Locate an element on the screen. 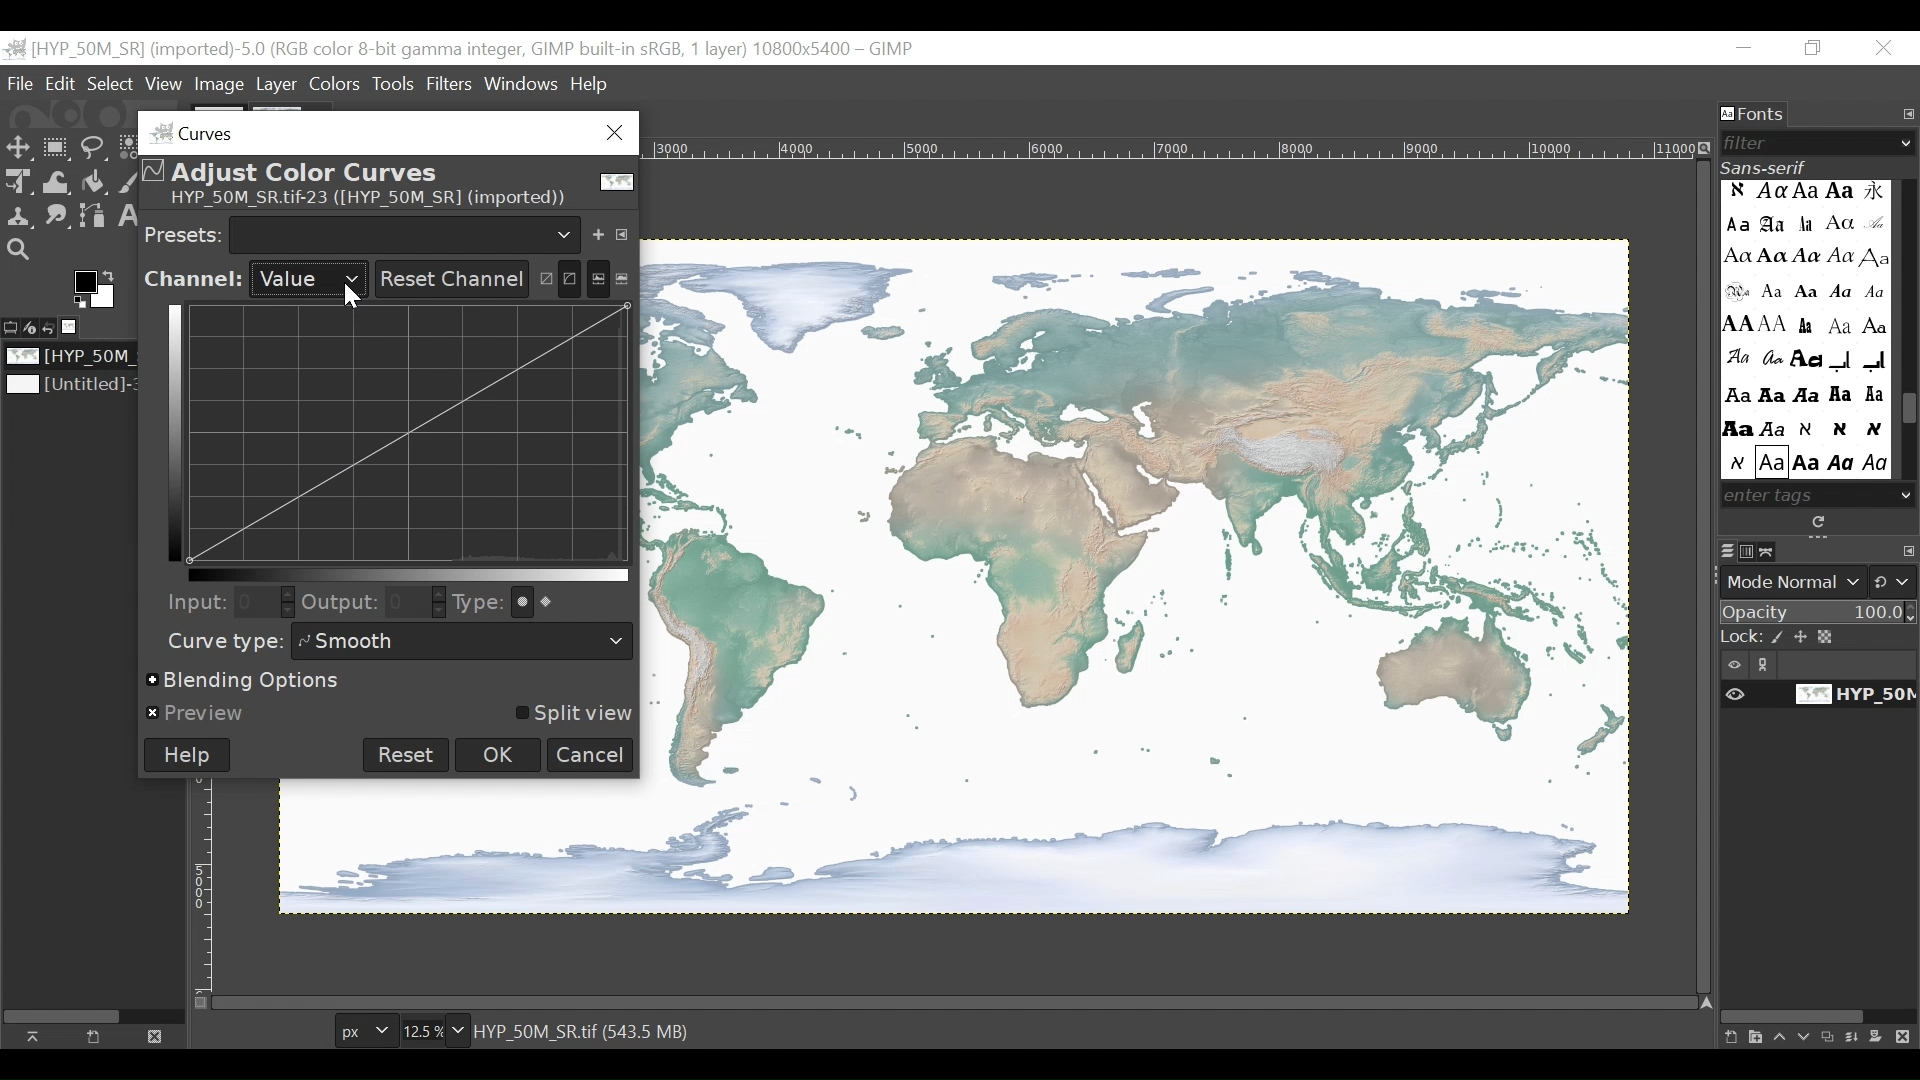  Undo History is located at coordinates (55, 328).